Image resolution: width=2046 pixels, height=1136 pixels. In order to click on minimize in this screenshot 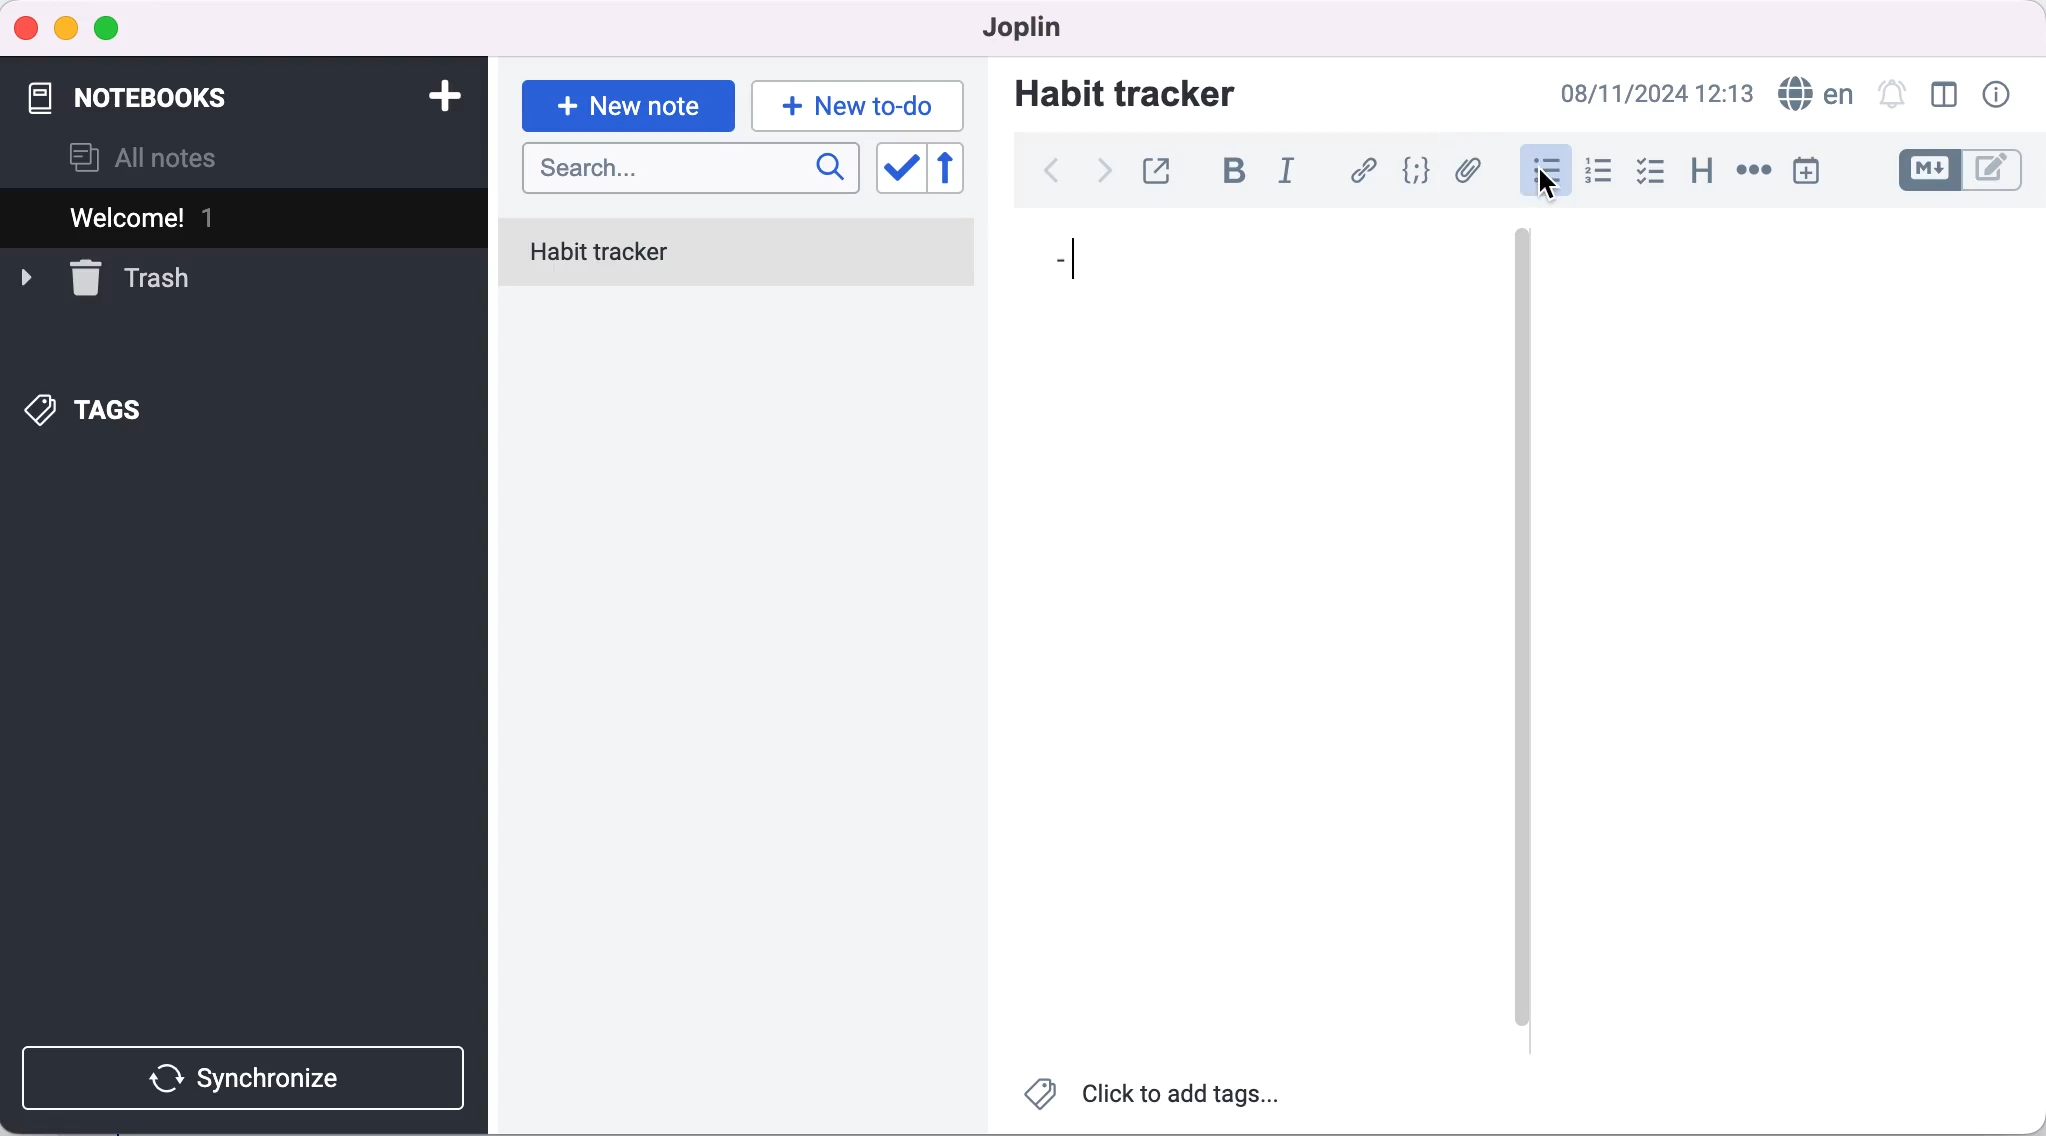, I will do `click(65, 29)`.